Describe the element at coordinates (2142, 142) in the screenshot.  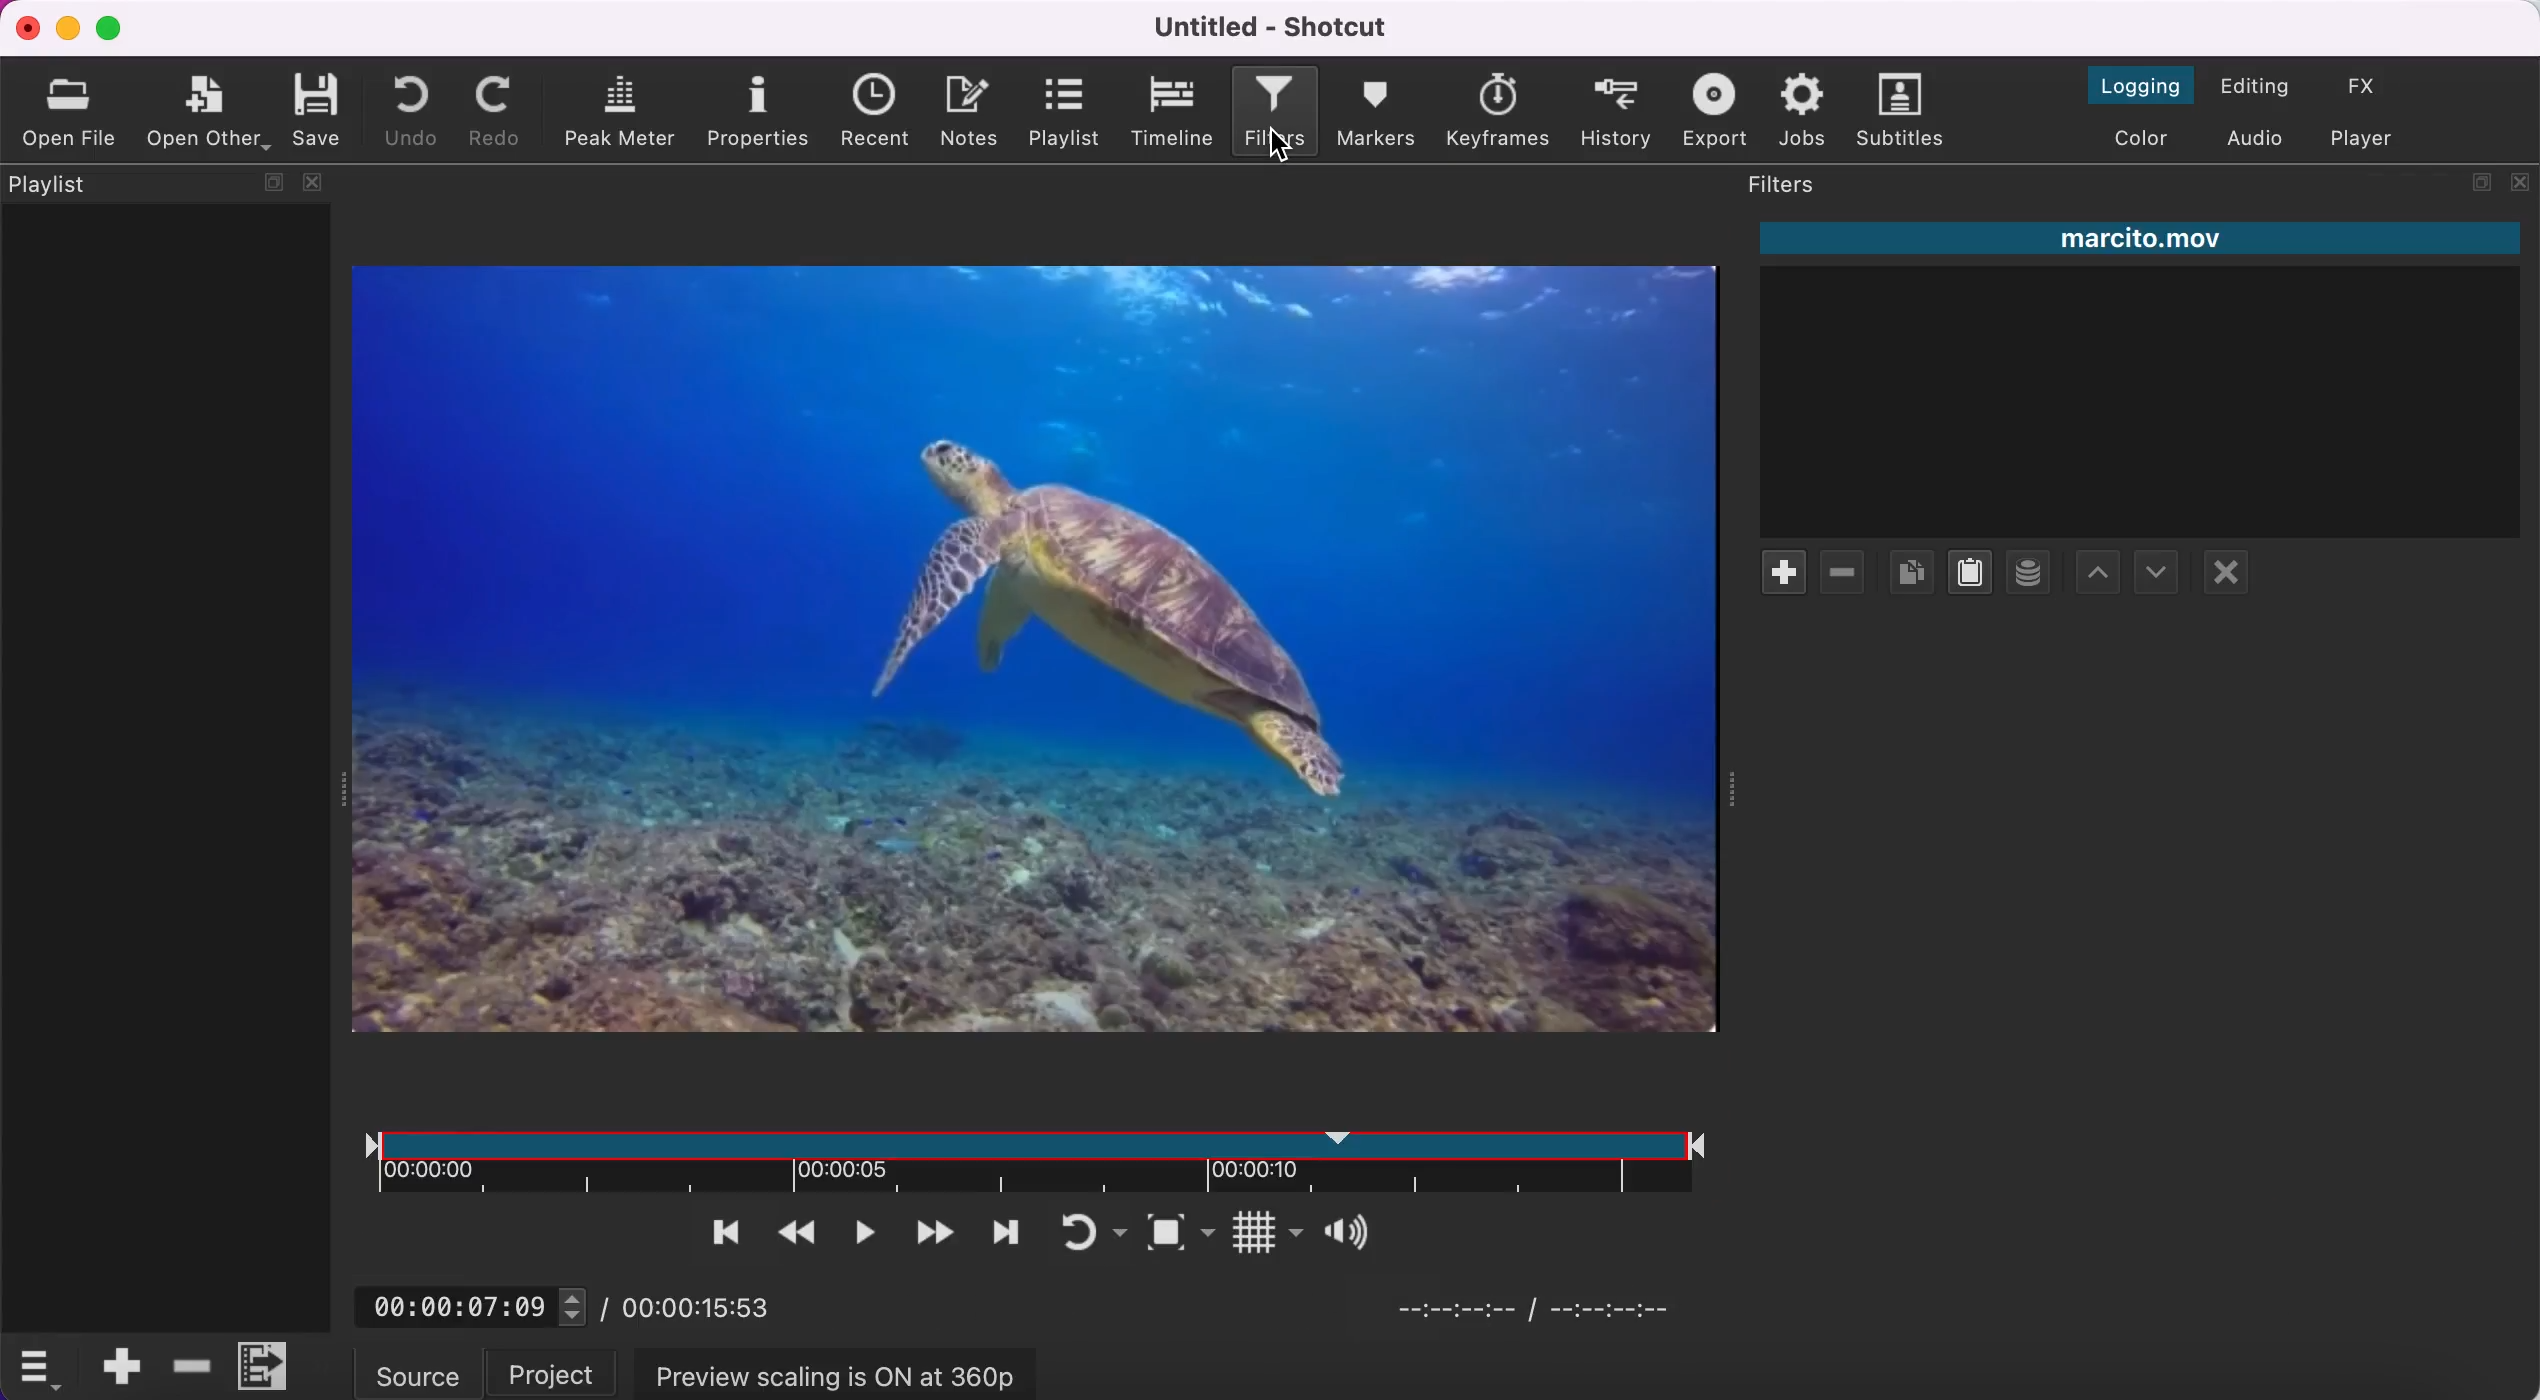
I see `switch to the color layout` at that location.